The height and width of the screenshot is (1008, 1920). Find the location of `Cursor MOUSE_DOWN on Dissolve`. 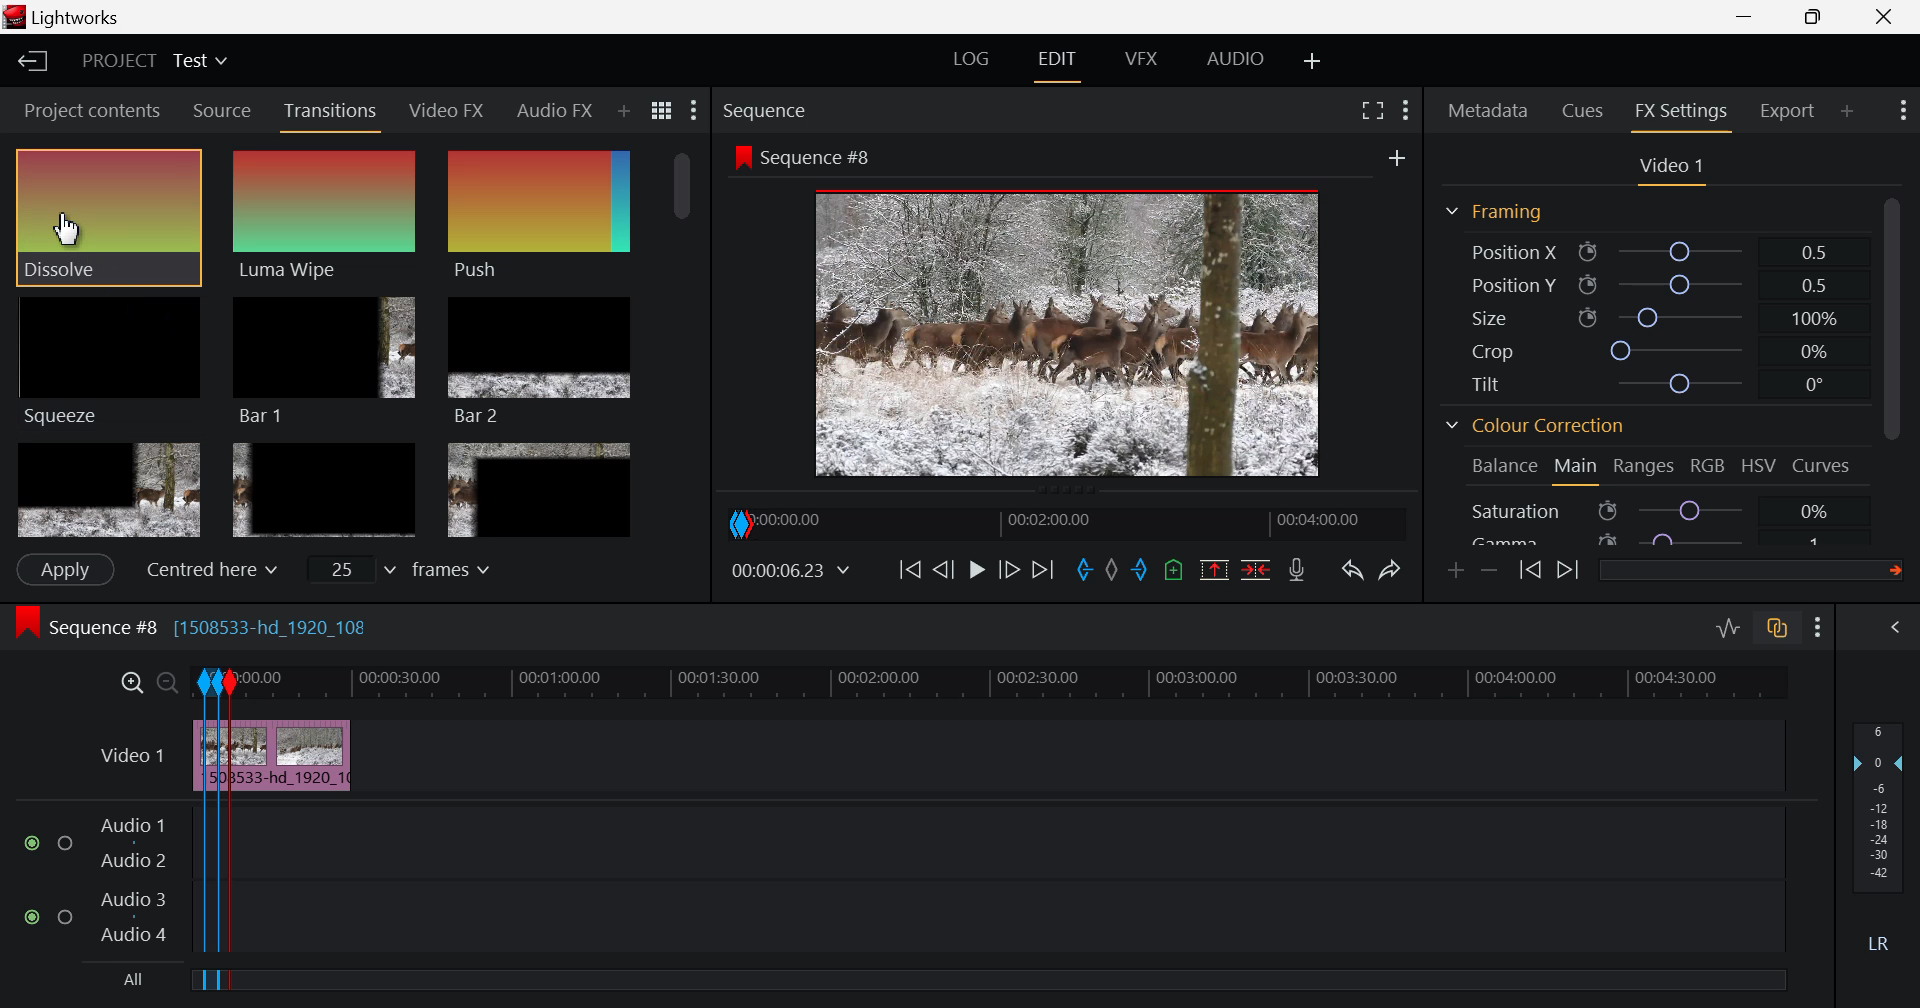

Cursor MOUSE_DOWN on Dissolve is located at coordinates (109, 217).